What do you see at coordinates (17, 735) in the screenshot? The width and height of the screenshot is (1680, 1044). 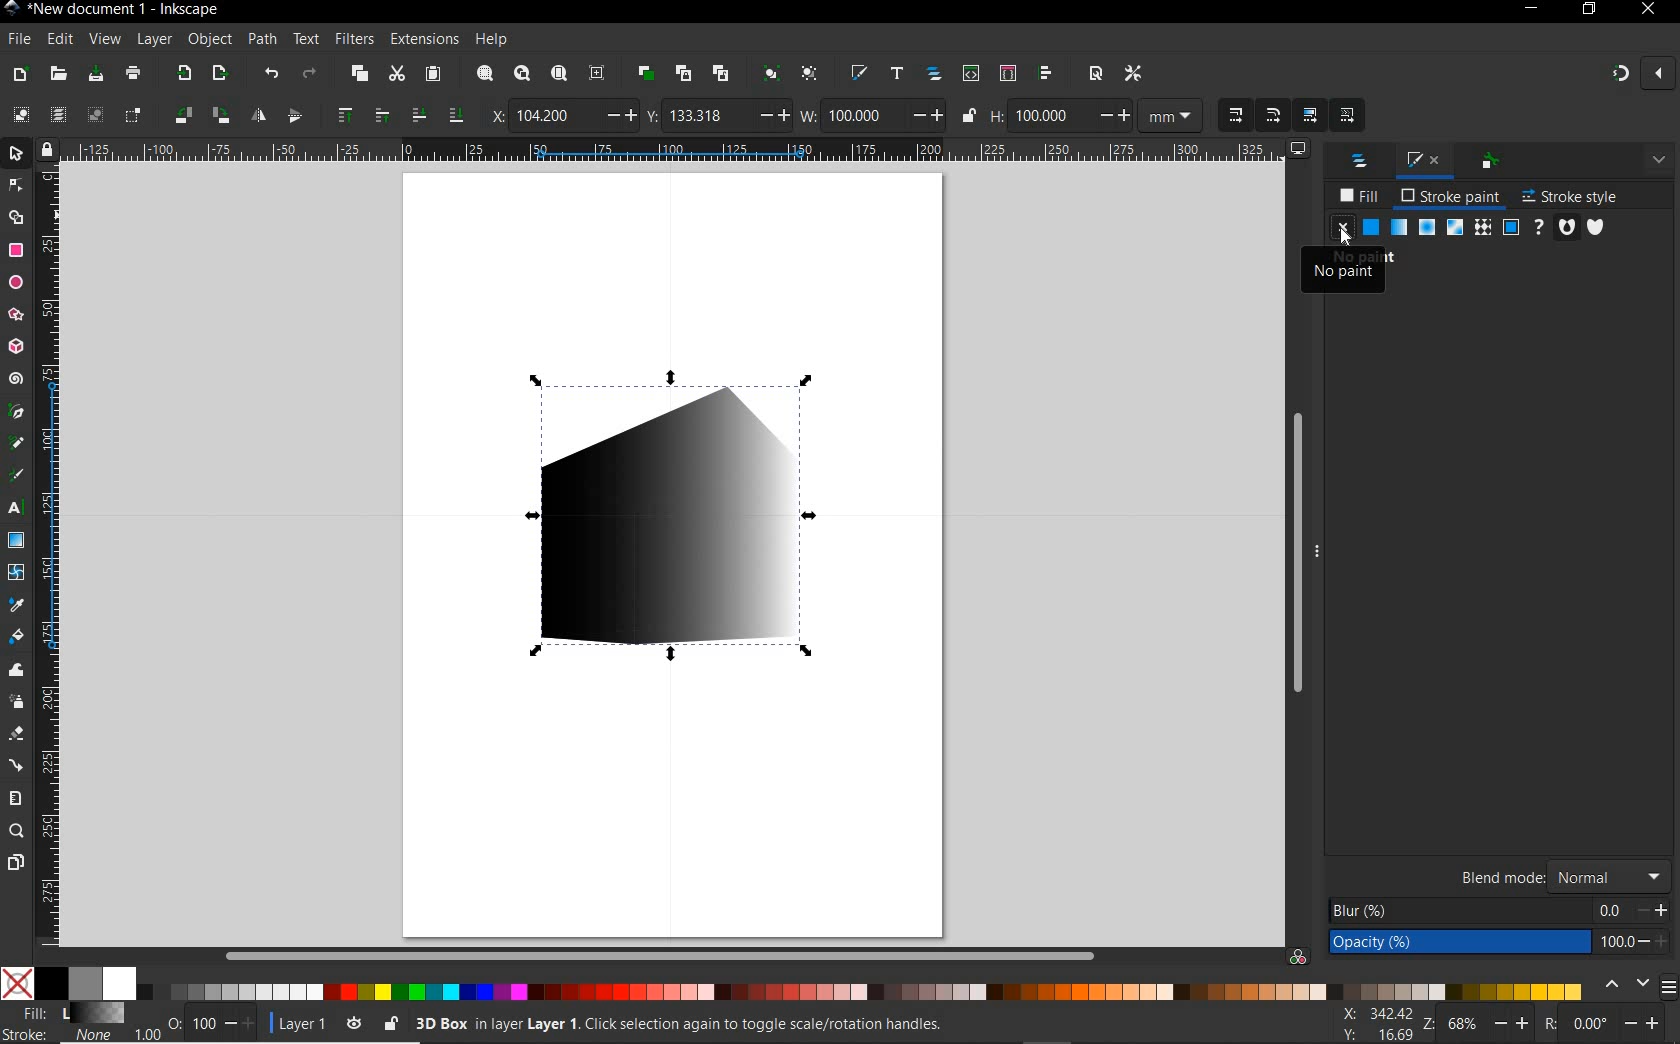 I see `ERASER TOOL` at bounding box center [17, 735].